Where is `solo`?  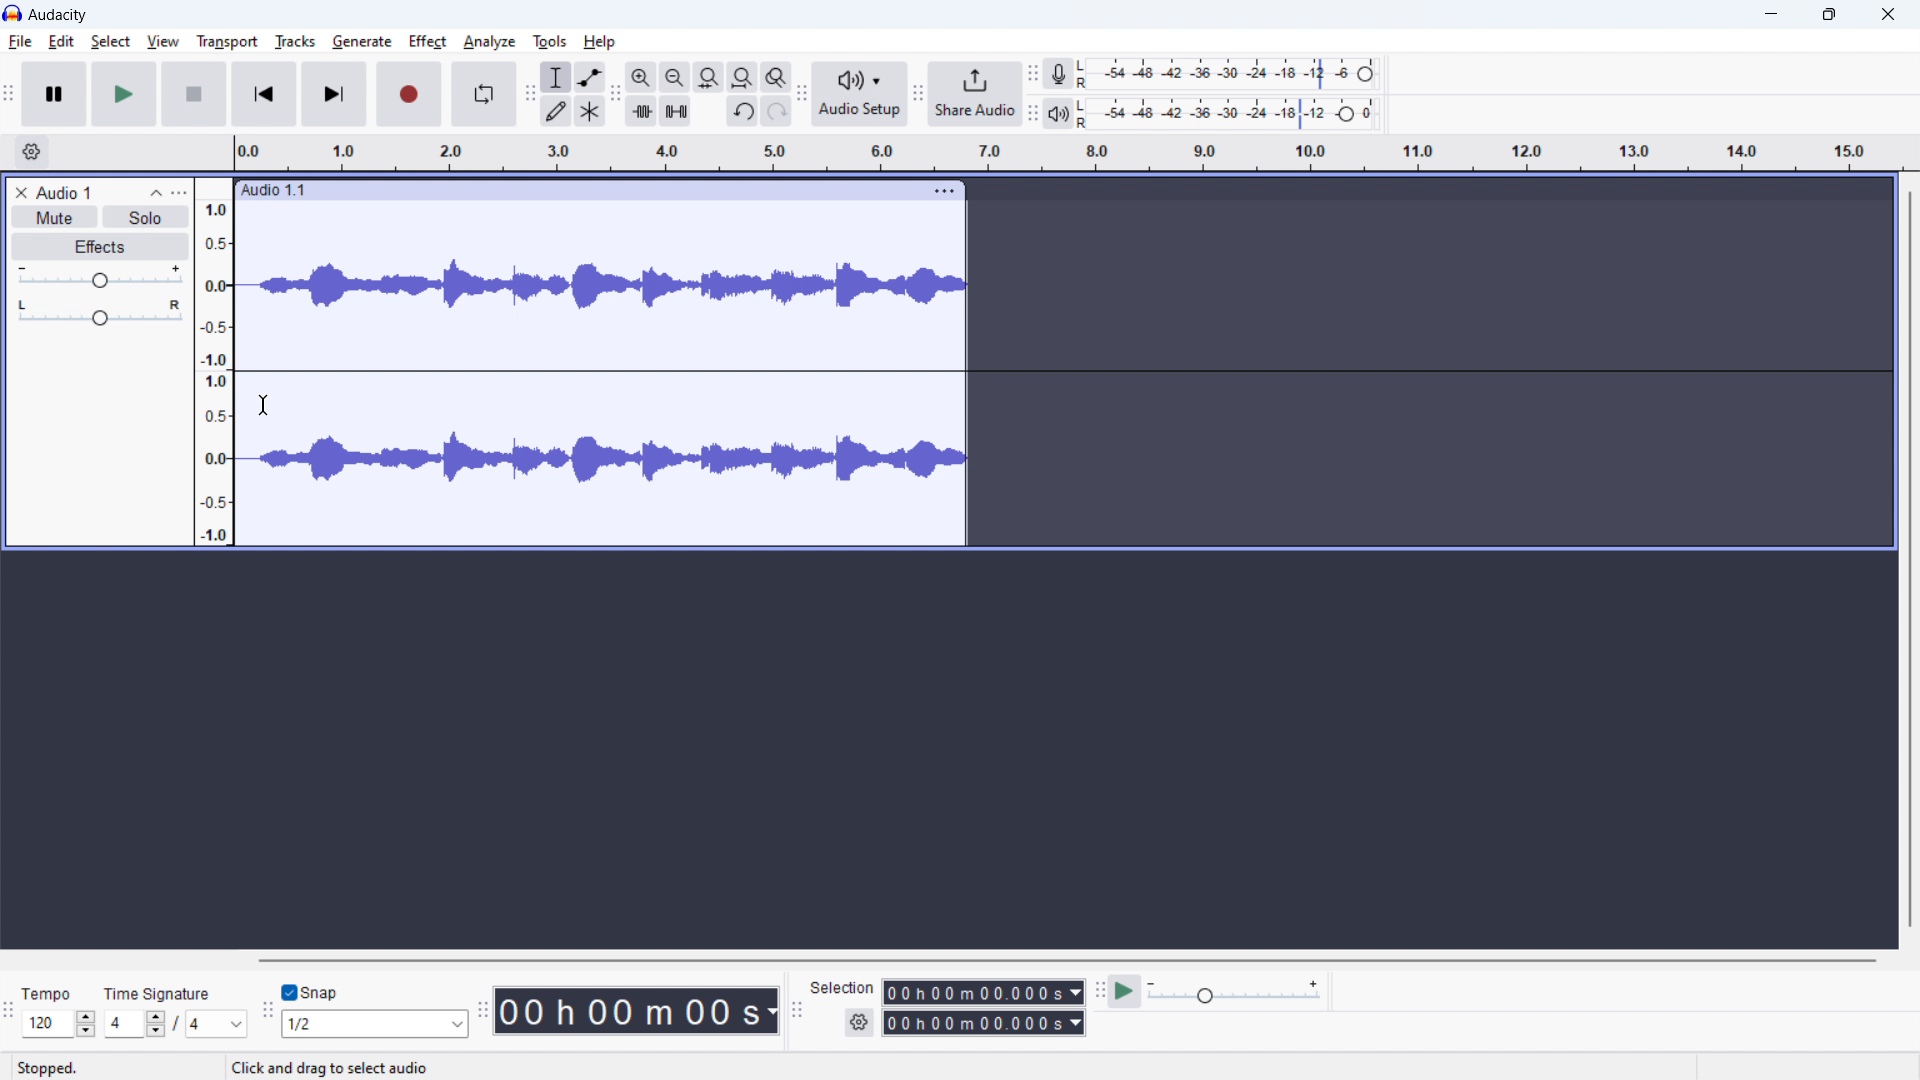
solo is located at coordinates (145, 217).